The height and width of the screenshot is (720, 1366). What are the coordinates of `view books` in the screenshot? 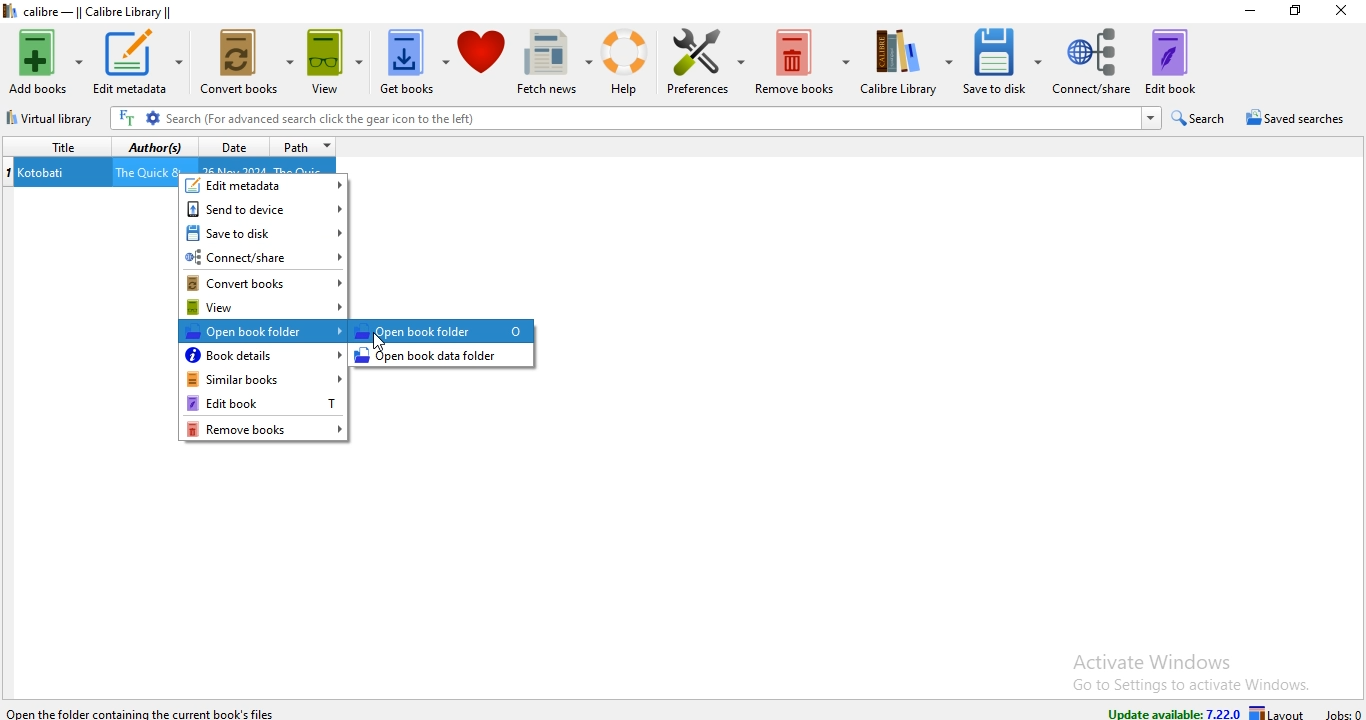 It's located at (337, 63).